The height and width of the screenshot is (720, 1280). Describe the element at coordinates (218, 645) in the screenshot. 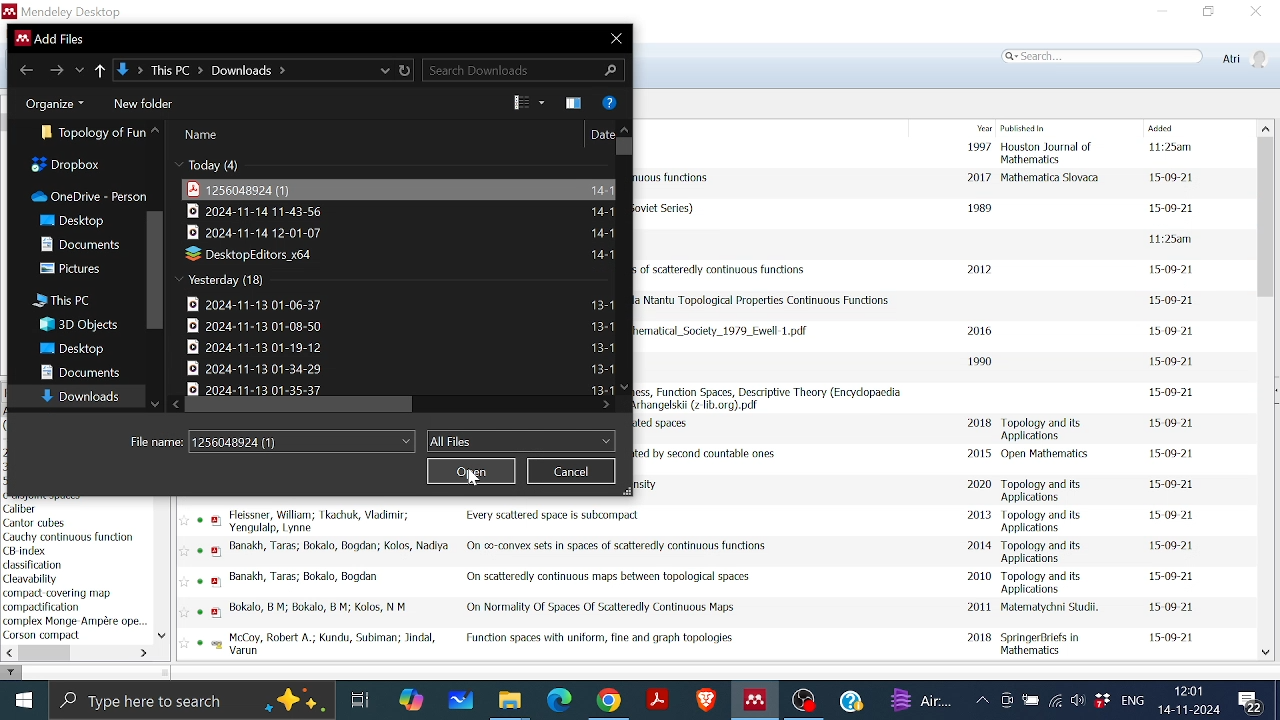

I see `pdf` at that location.